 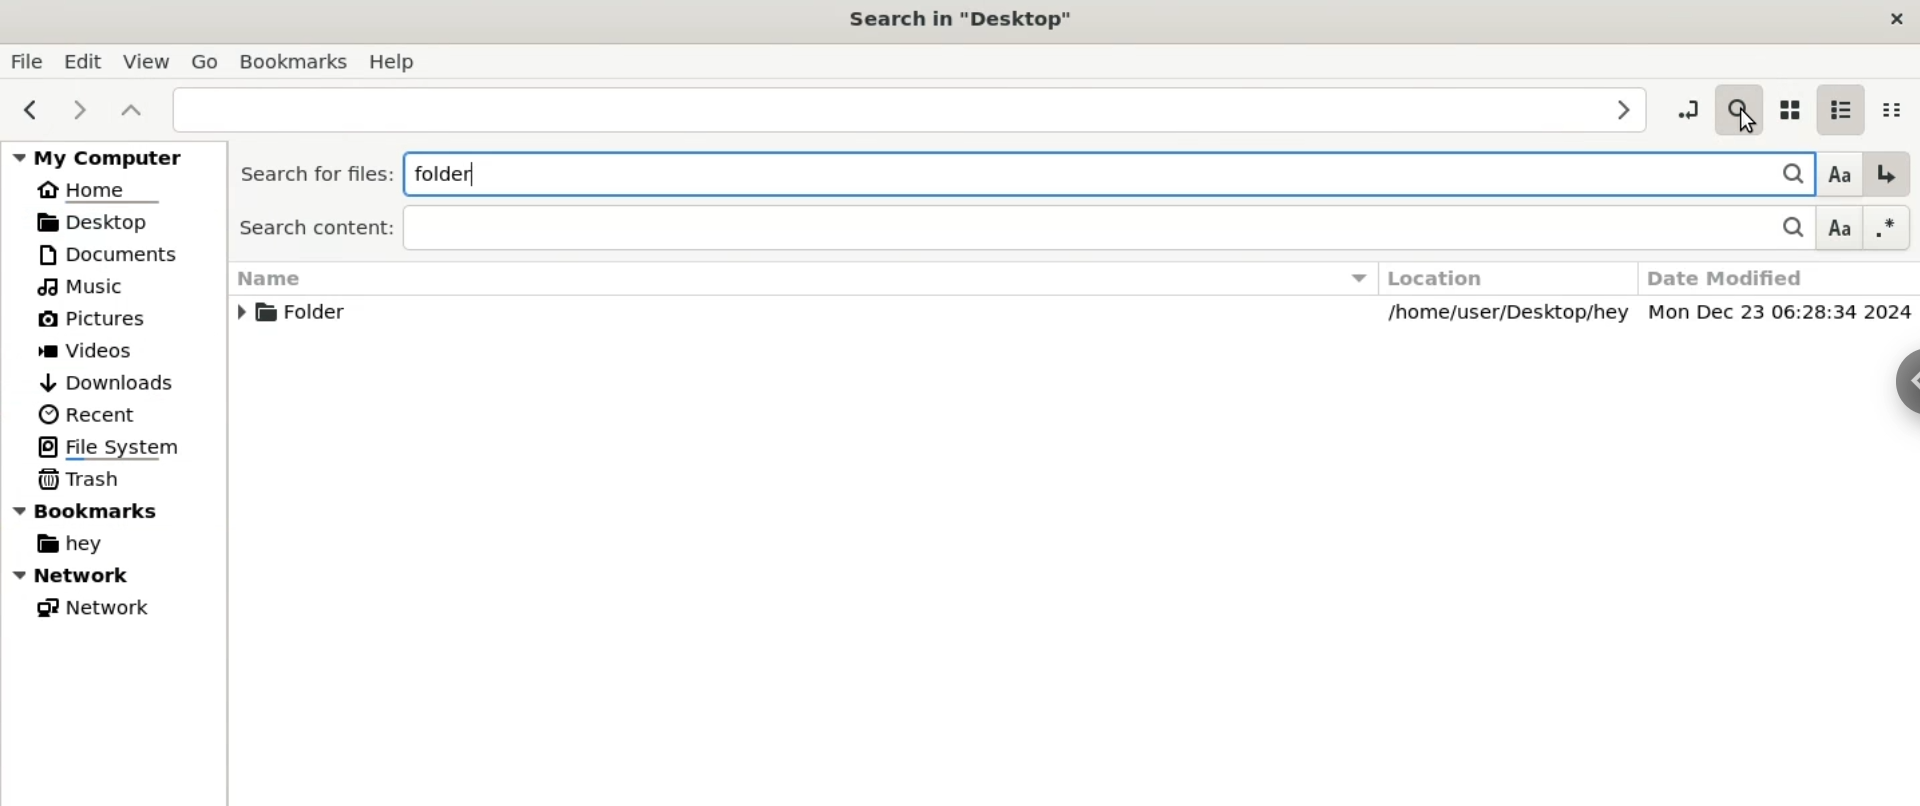 What do you see at coordinates (80, 59) in the screenshot?
I see `Edit` at bounding box center [80, 59].